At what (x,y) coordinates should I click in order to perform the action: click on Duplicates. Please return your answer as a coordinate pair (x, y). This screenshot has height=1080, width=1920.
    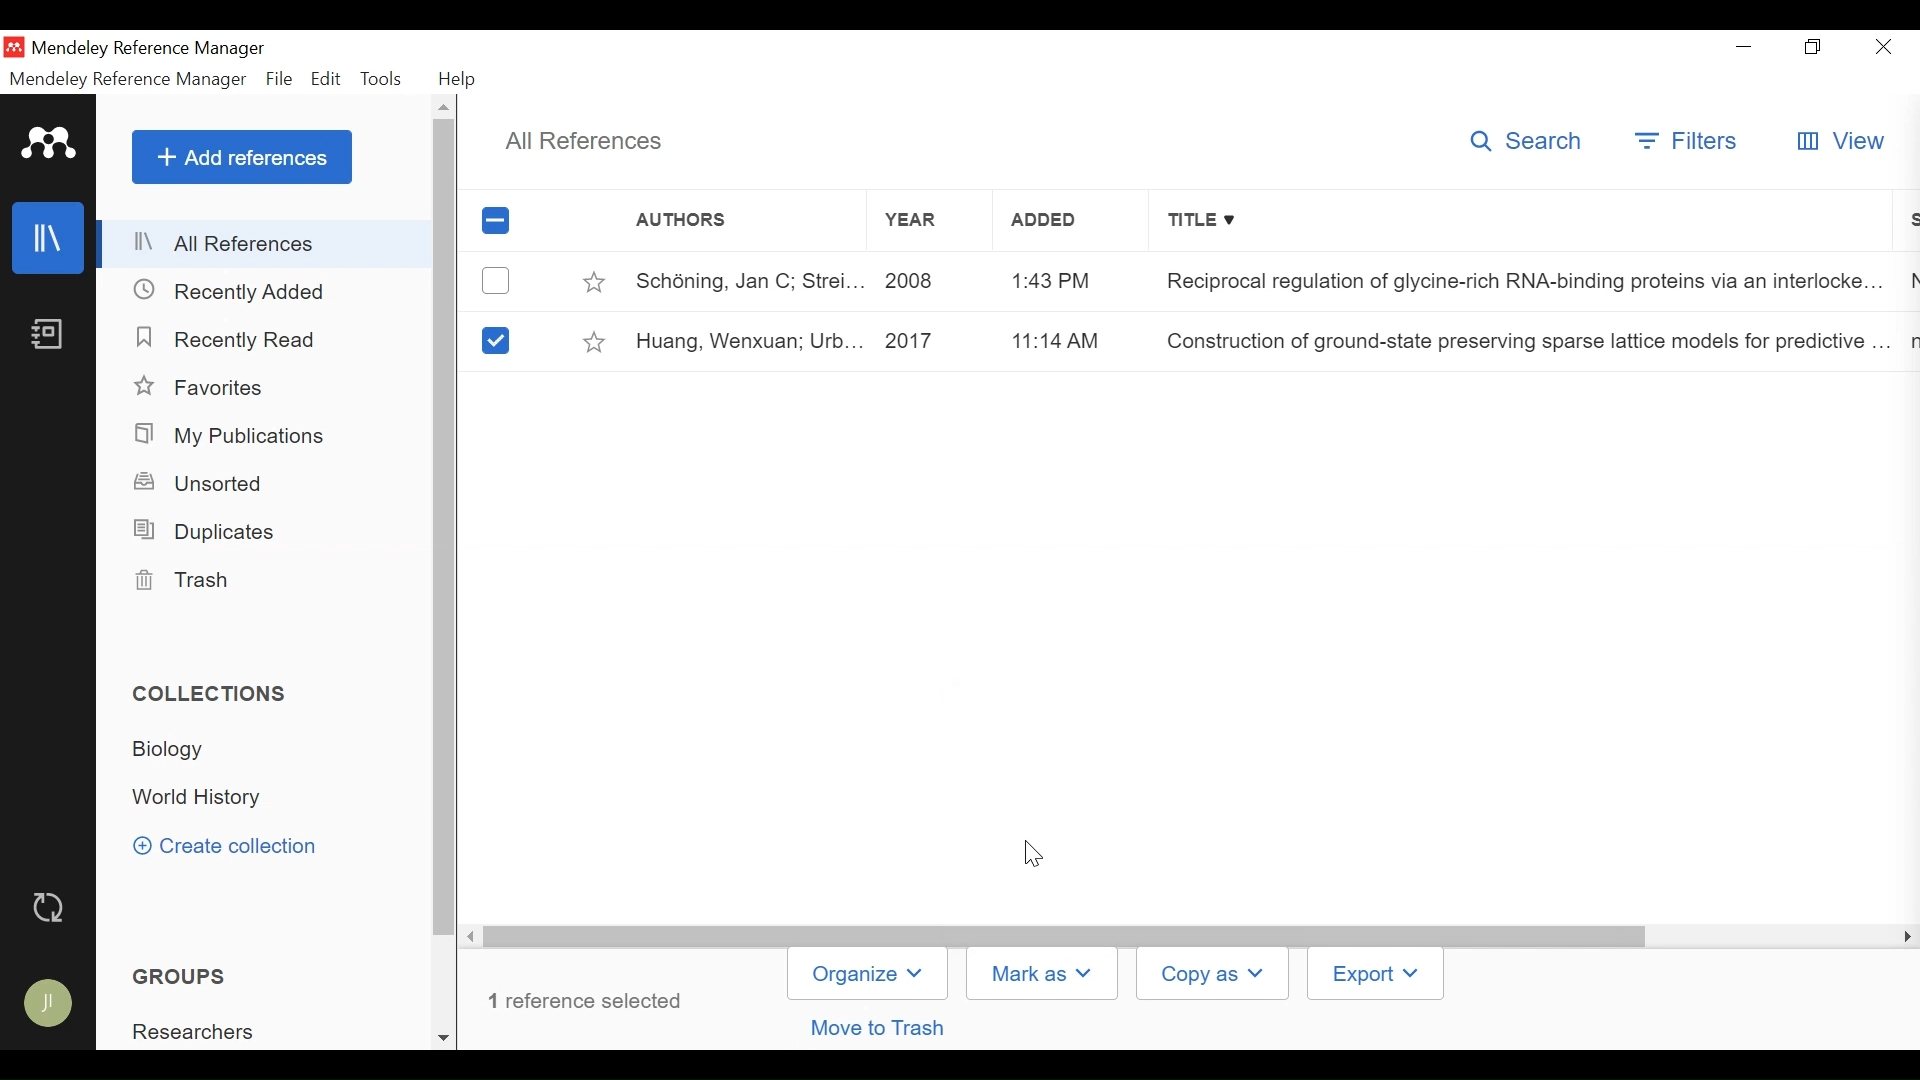
    Looking at the image, I should click on (209, 532).